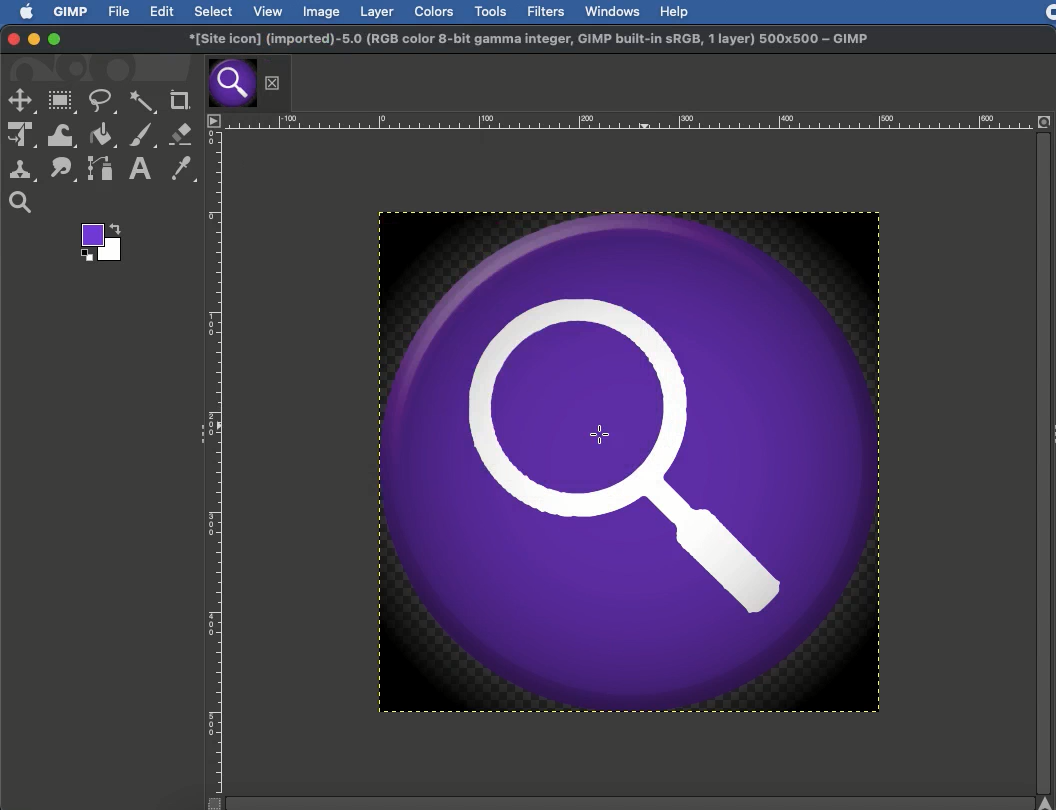 This screenshot has height=810, width=1056. I want to click on Help, so click(675, 12).